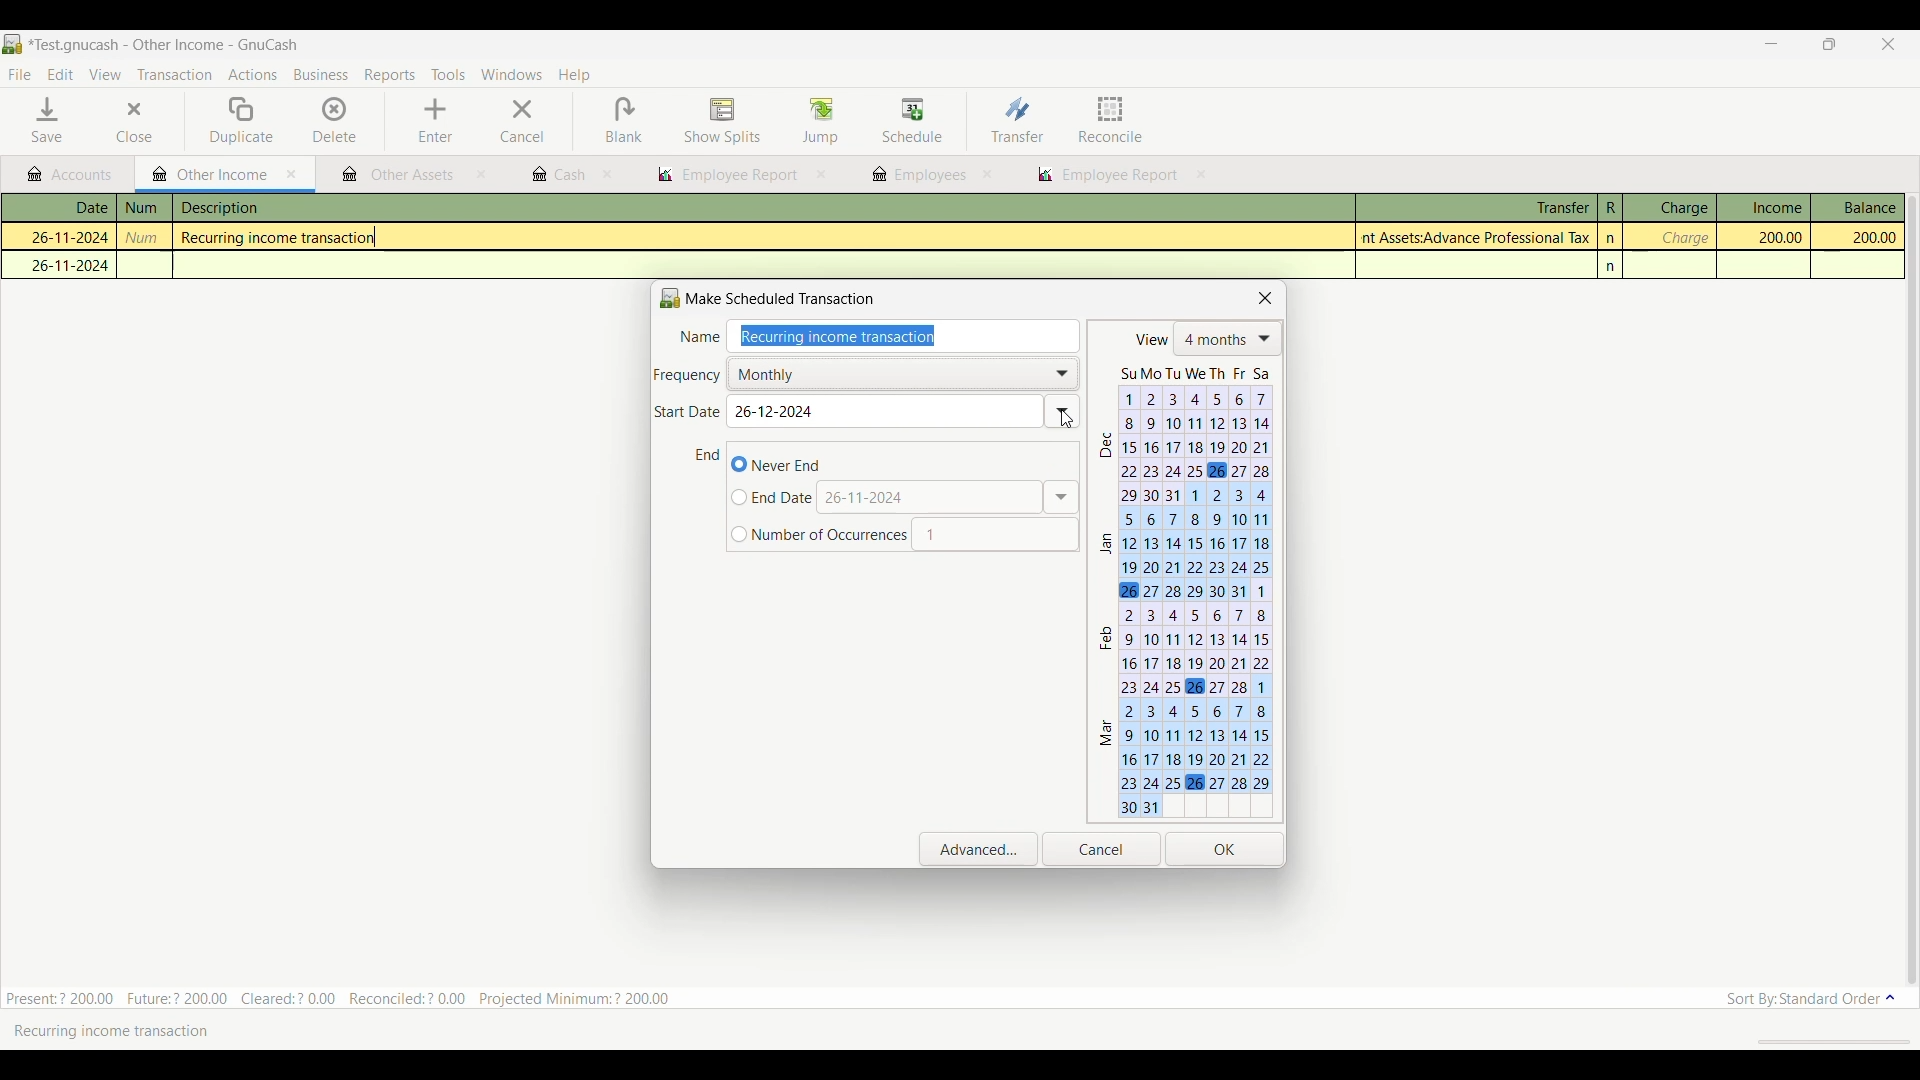 This screenshot has height=1080, width=1920. I want to click on Business menu, so click(321, 76).